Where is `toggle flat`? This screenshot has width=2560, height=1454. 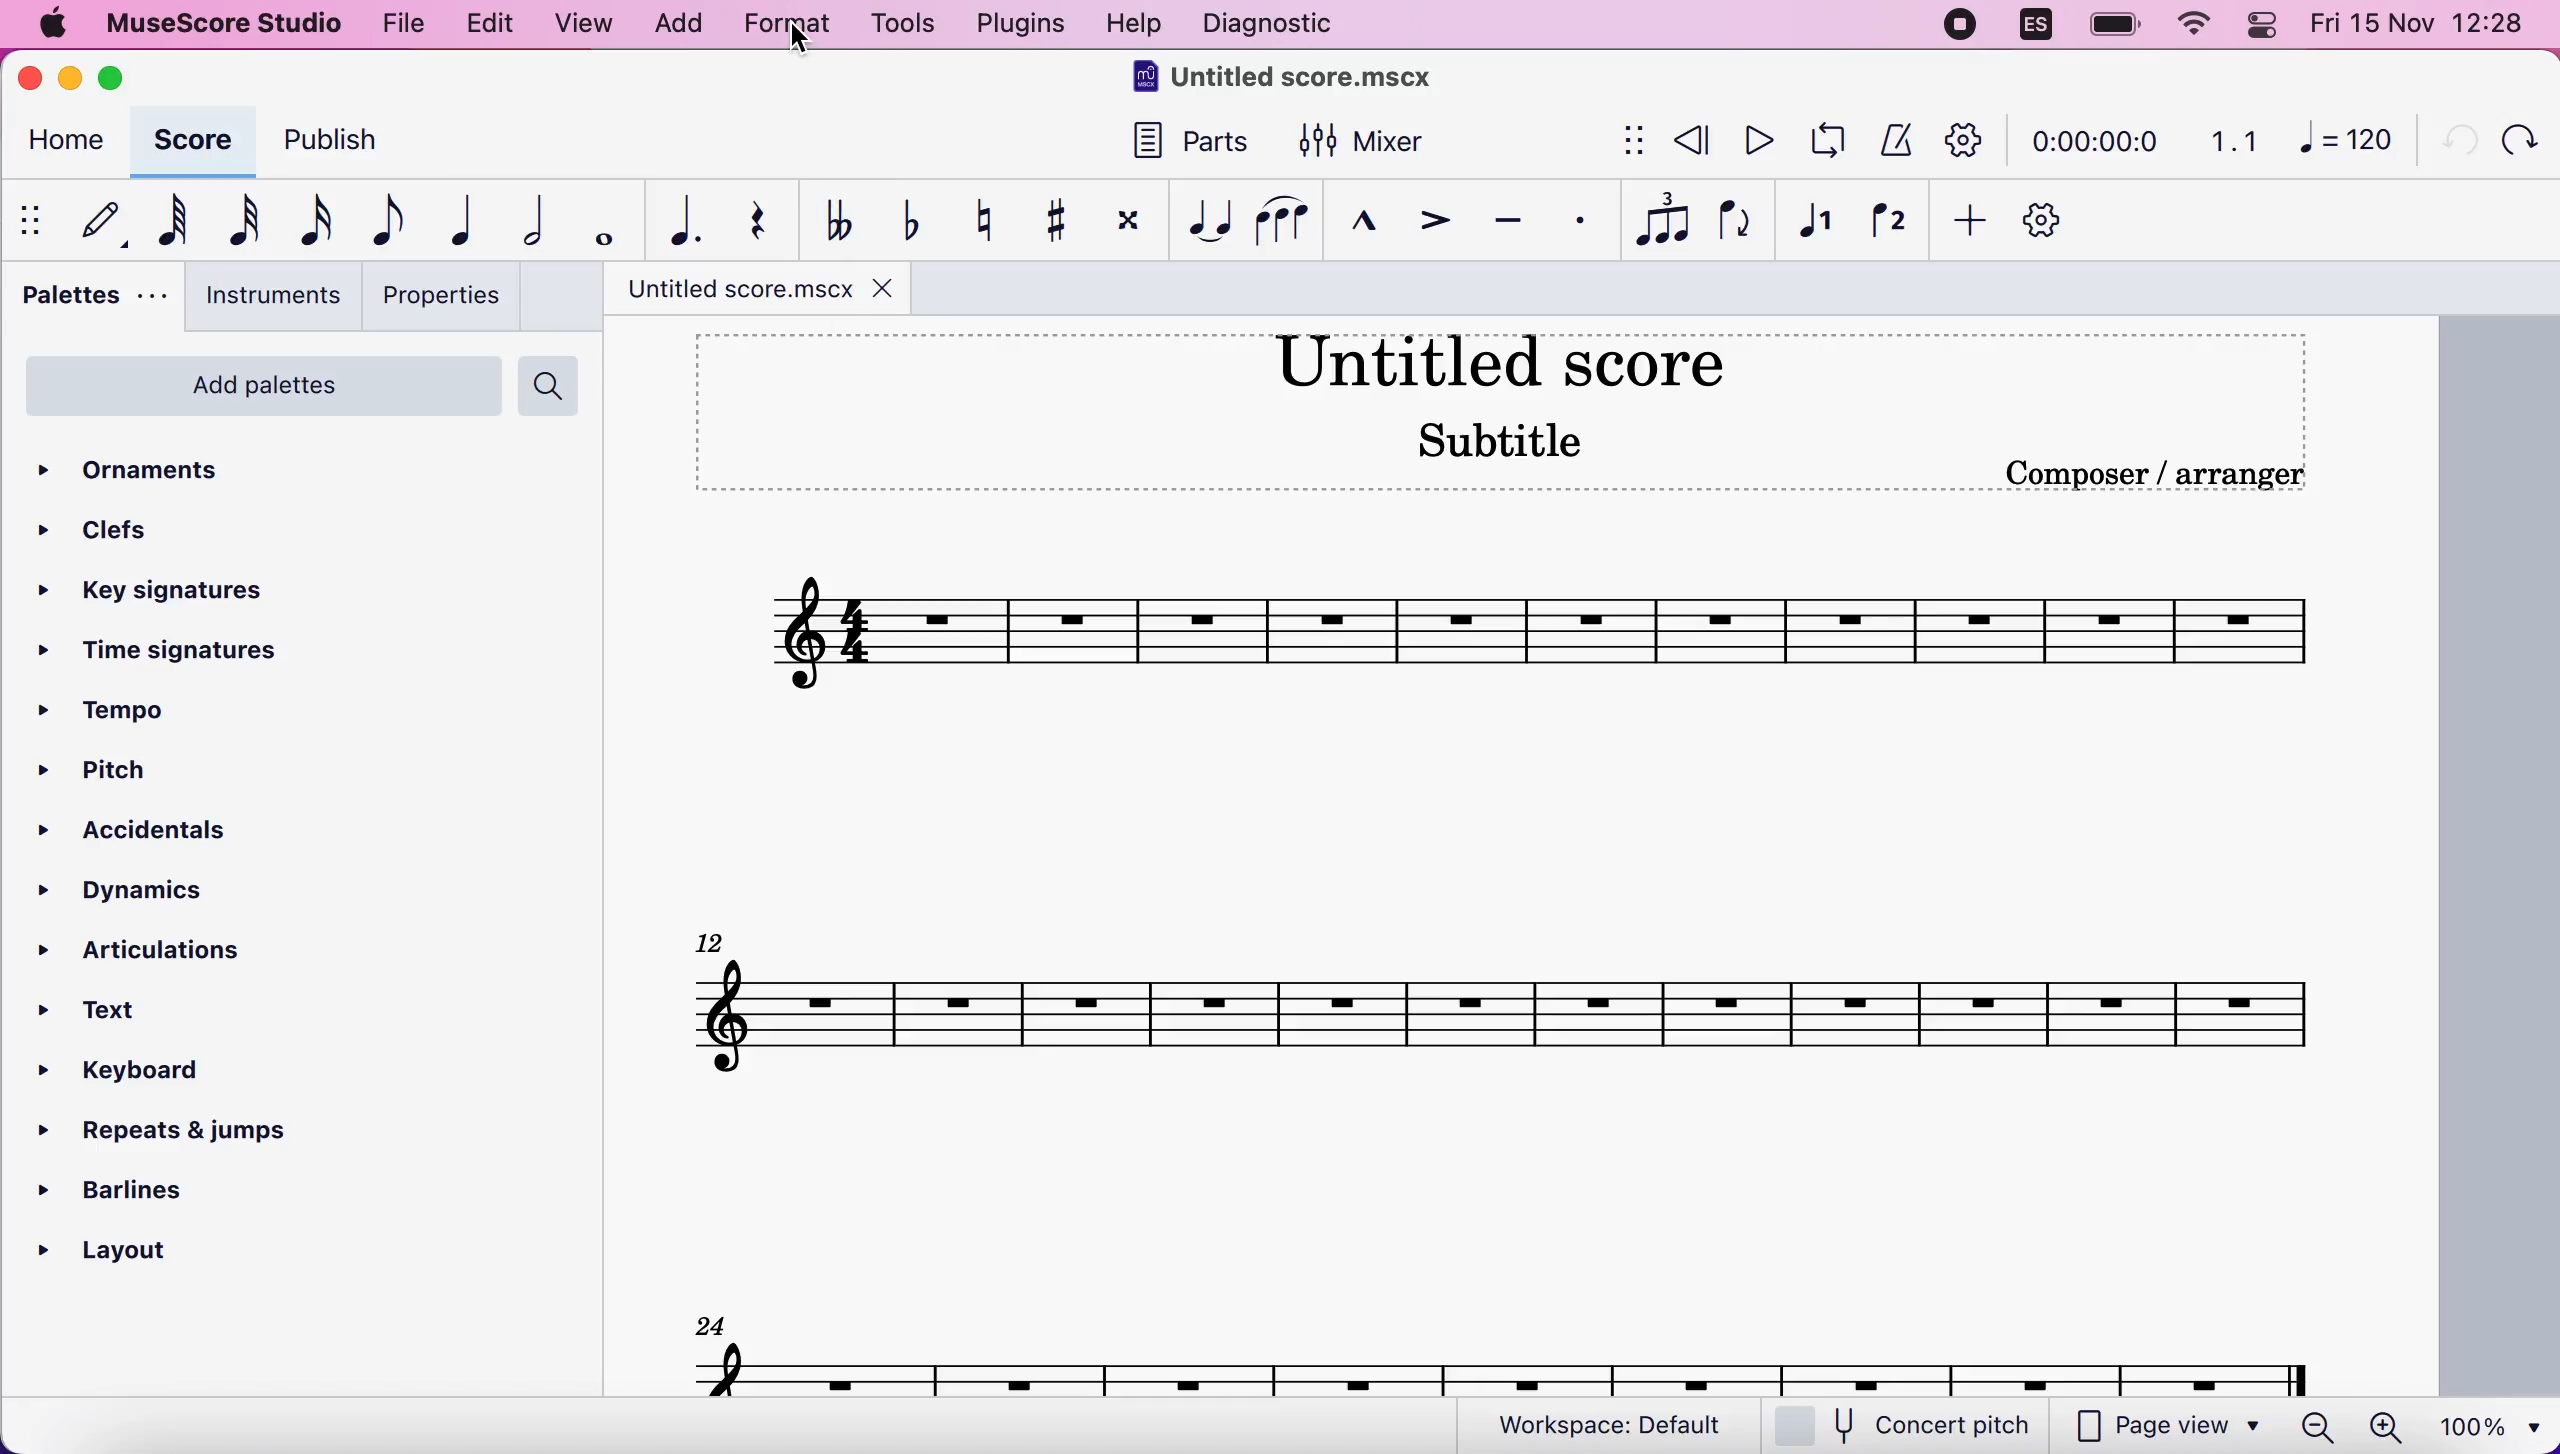
toggle flat is located at coordinates (906, 220).